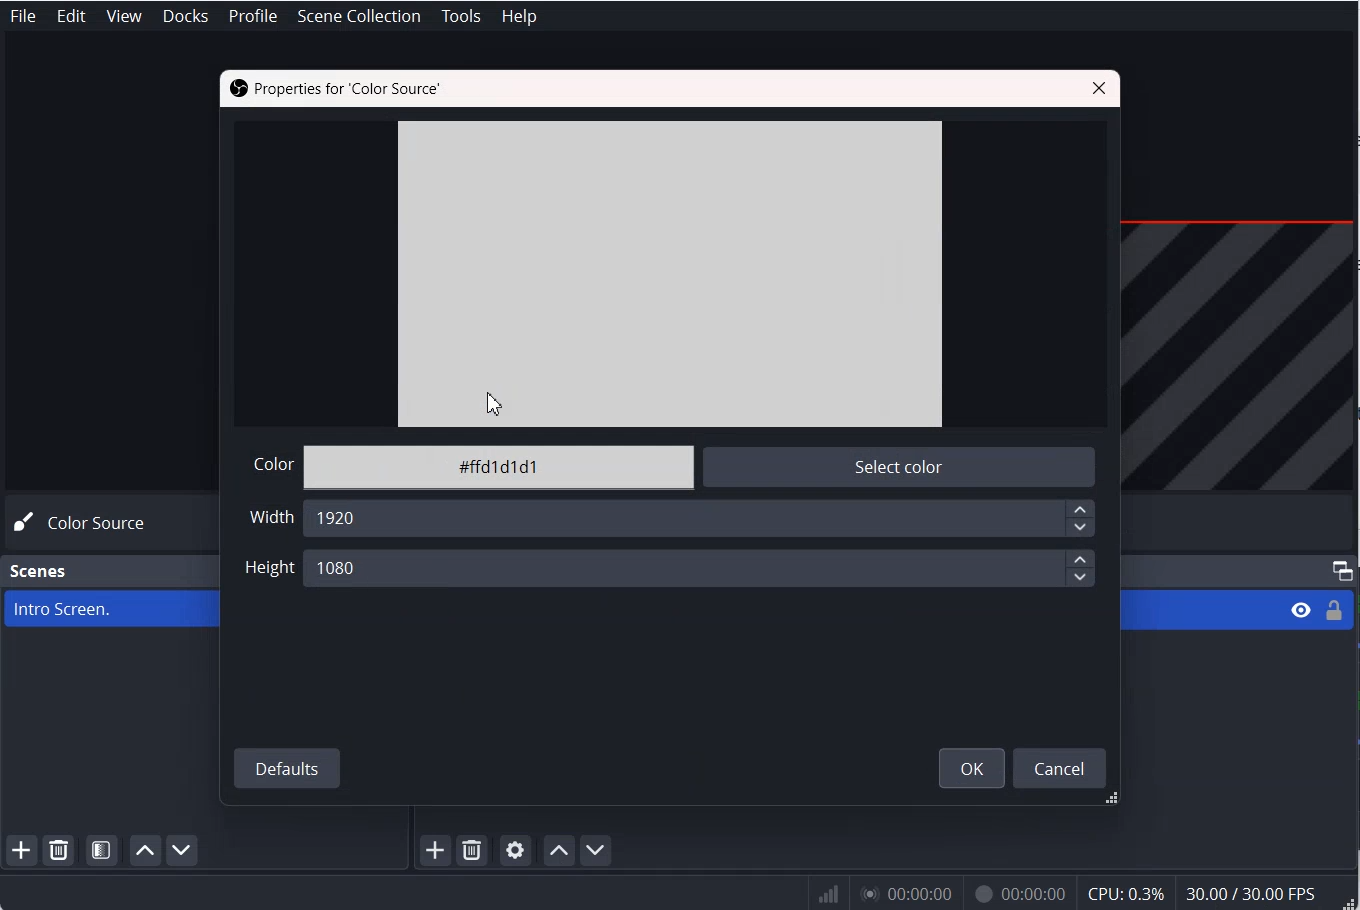  Describe the element at coordinates (472, 851) in the screenshot. I see `Remove Selected Source` at that location.